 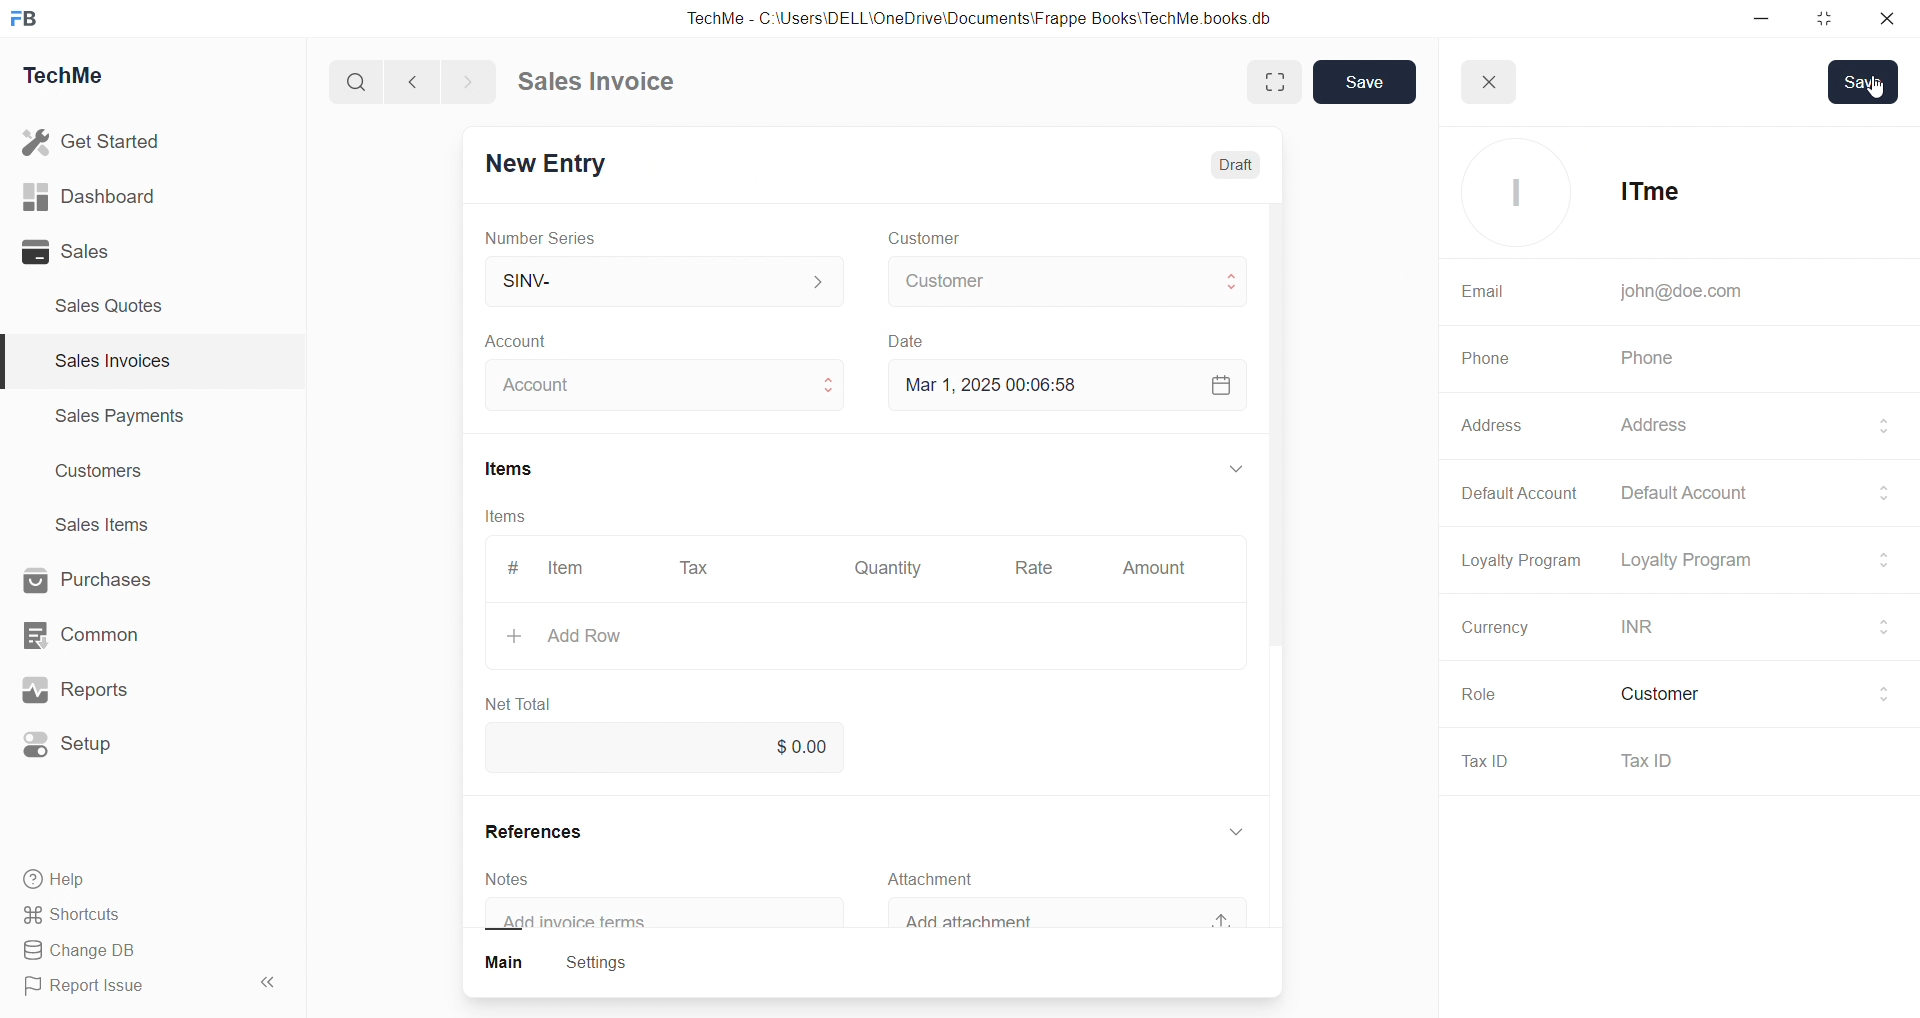 I want to click on Add attachment, so click(x=979, y=921).